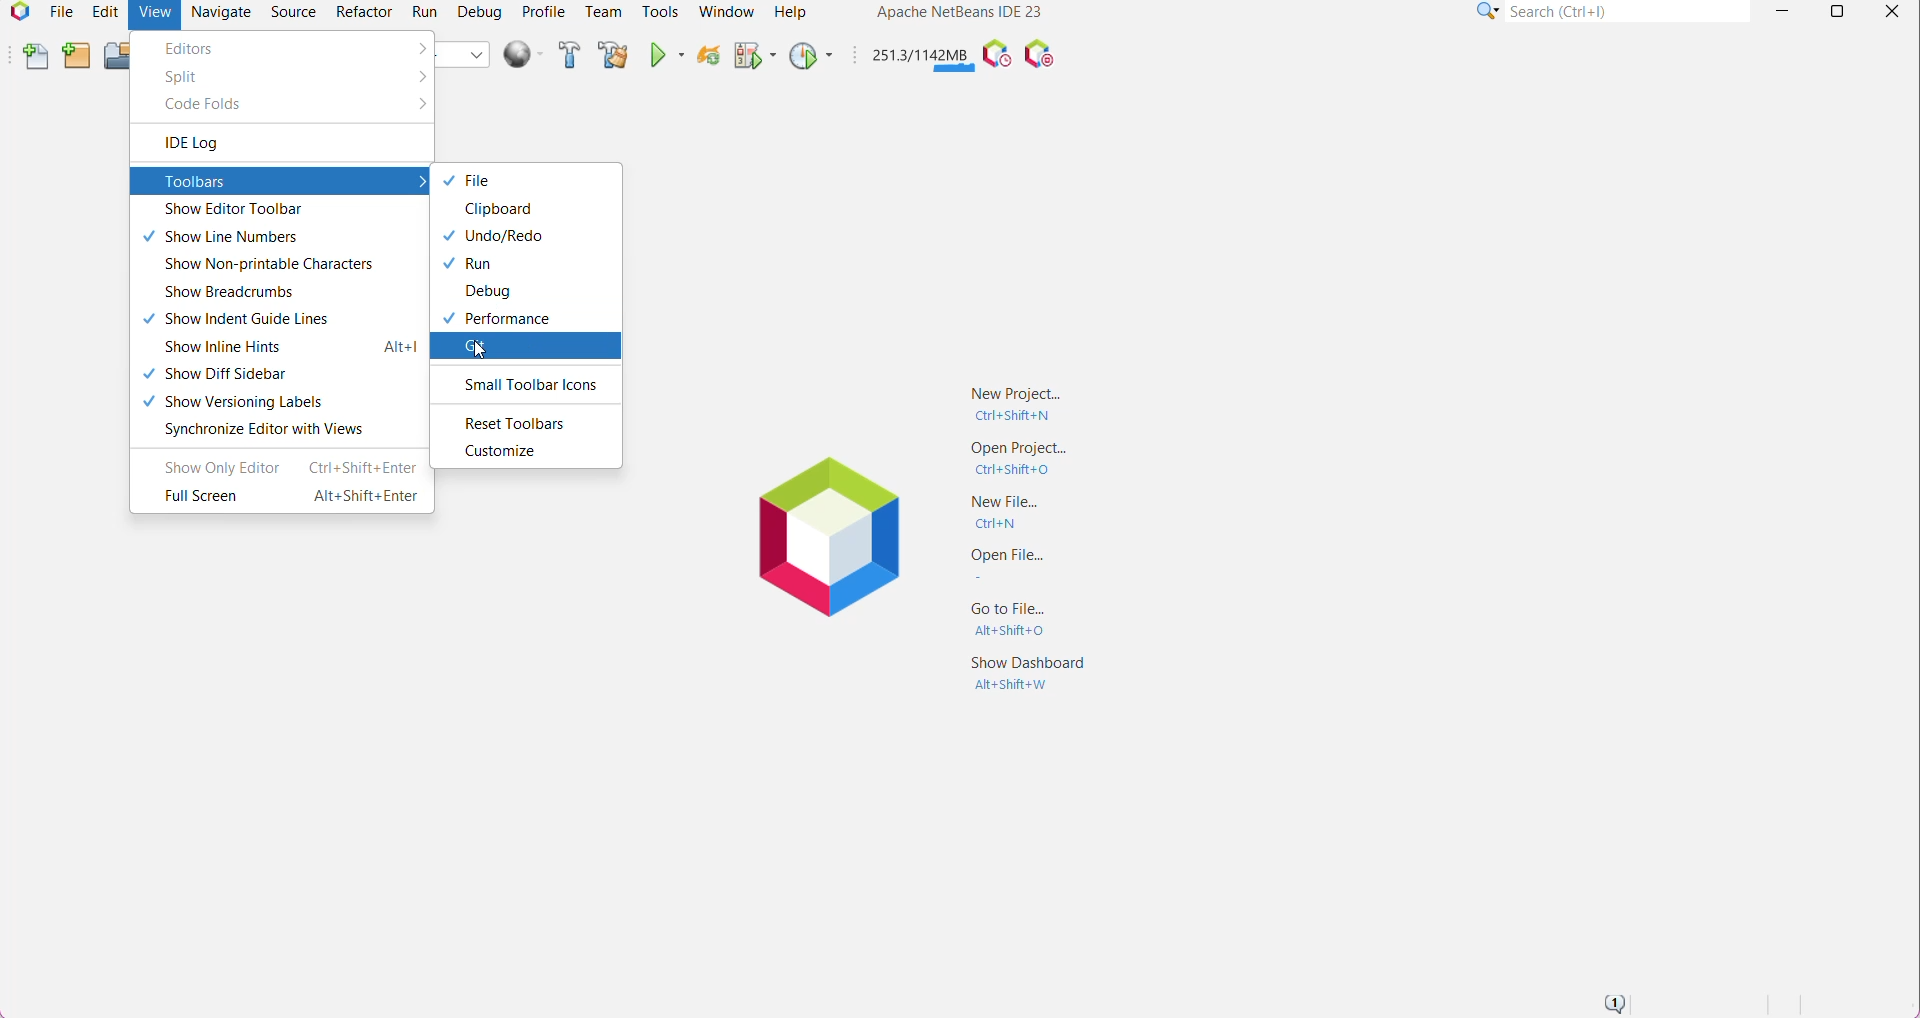  I want to click on Click to enable Git toolbar for quick access, so click(524, 345).